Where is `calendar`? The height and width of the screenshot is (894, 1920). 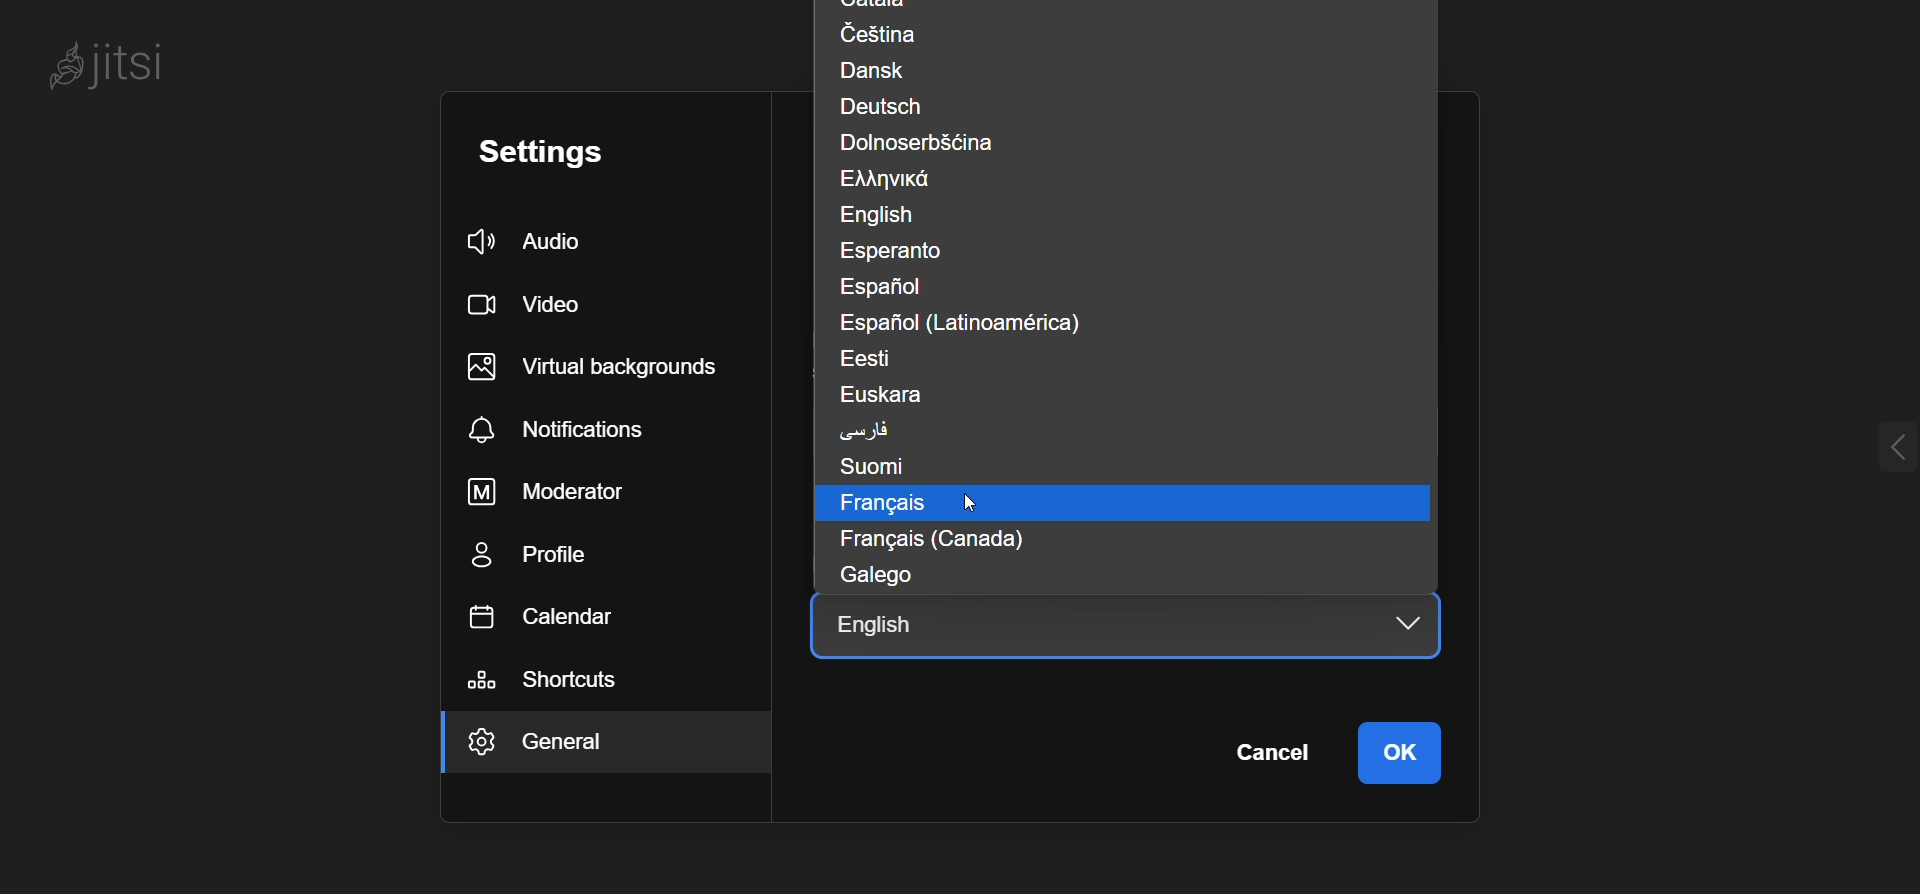
calendar is located at coordinates (552, 619).